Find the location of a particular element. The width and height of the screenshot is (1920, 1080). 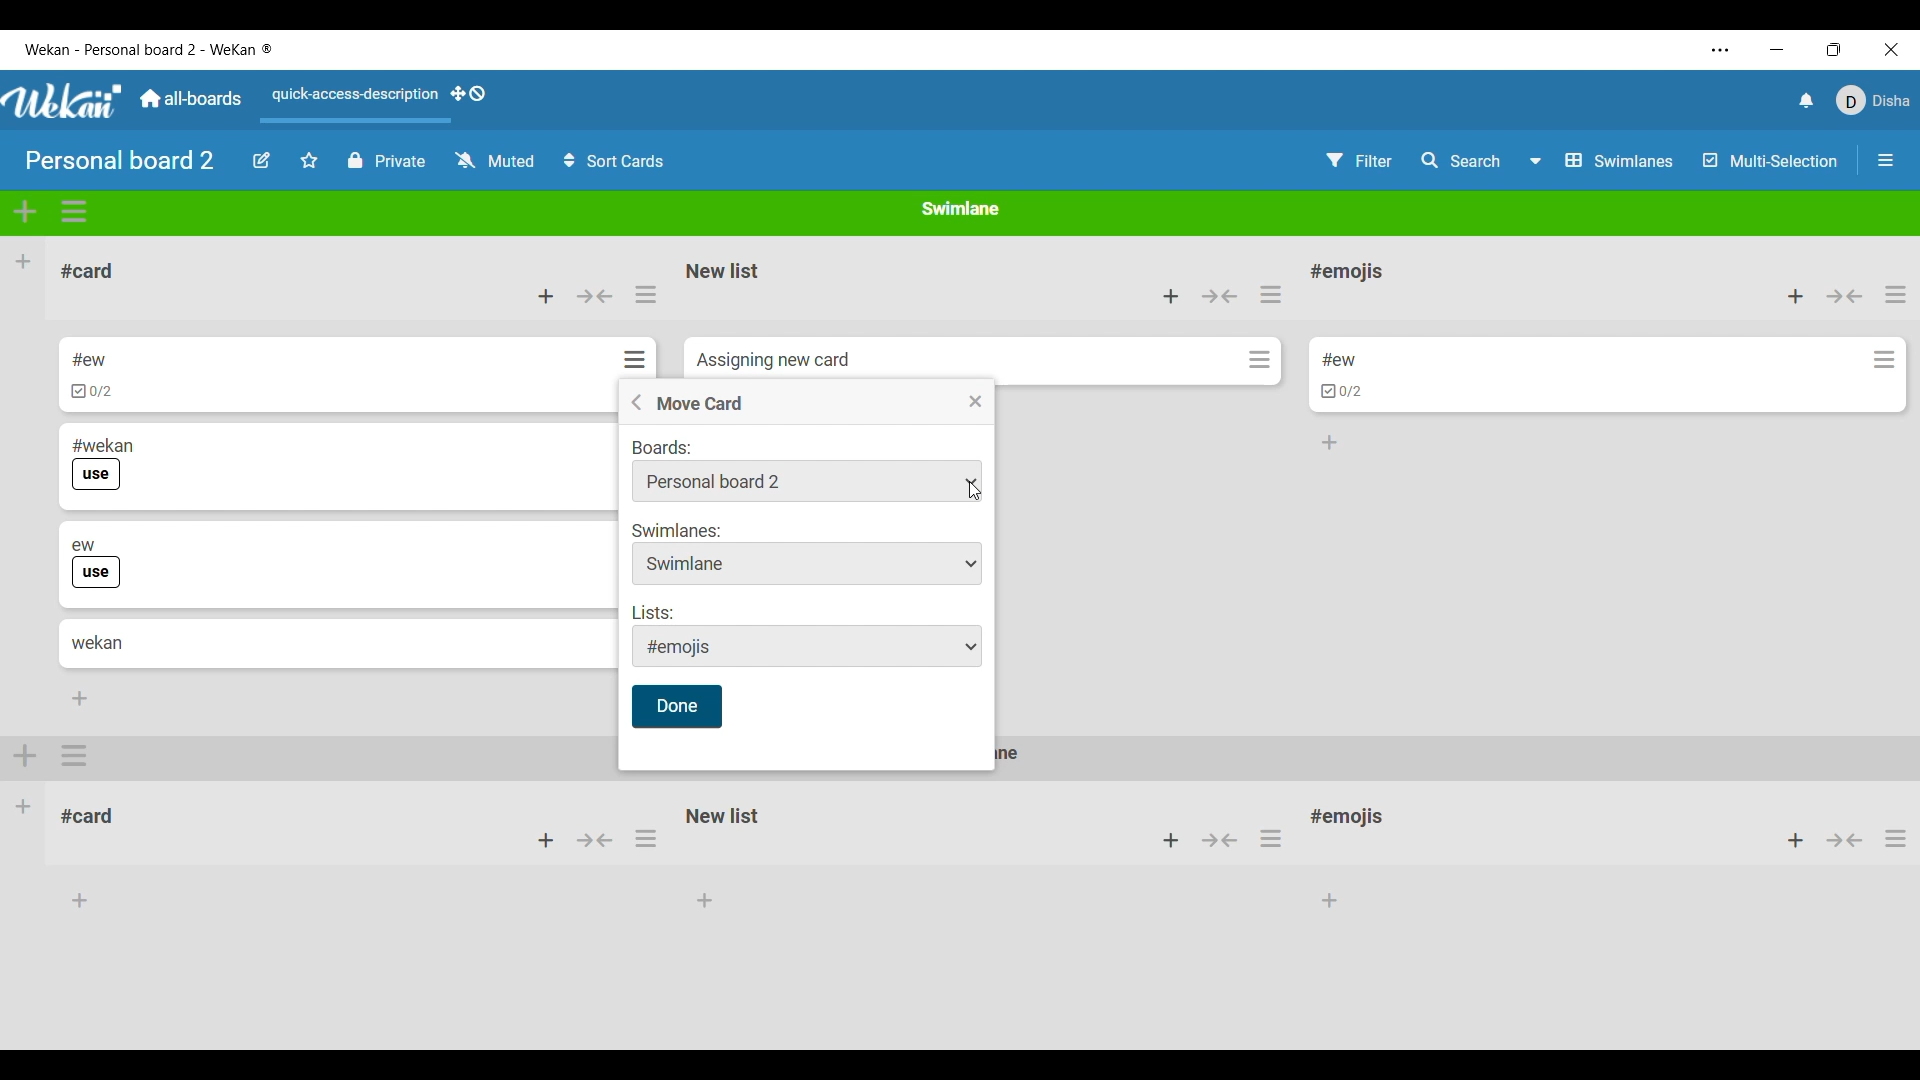

Collapse is located at coordinates (1220, 296).